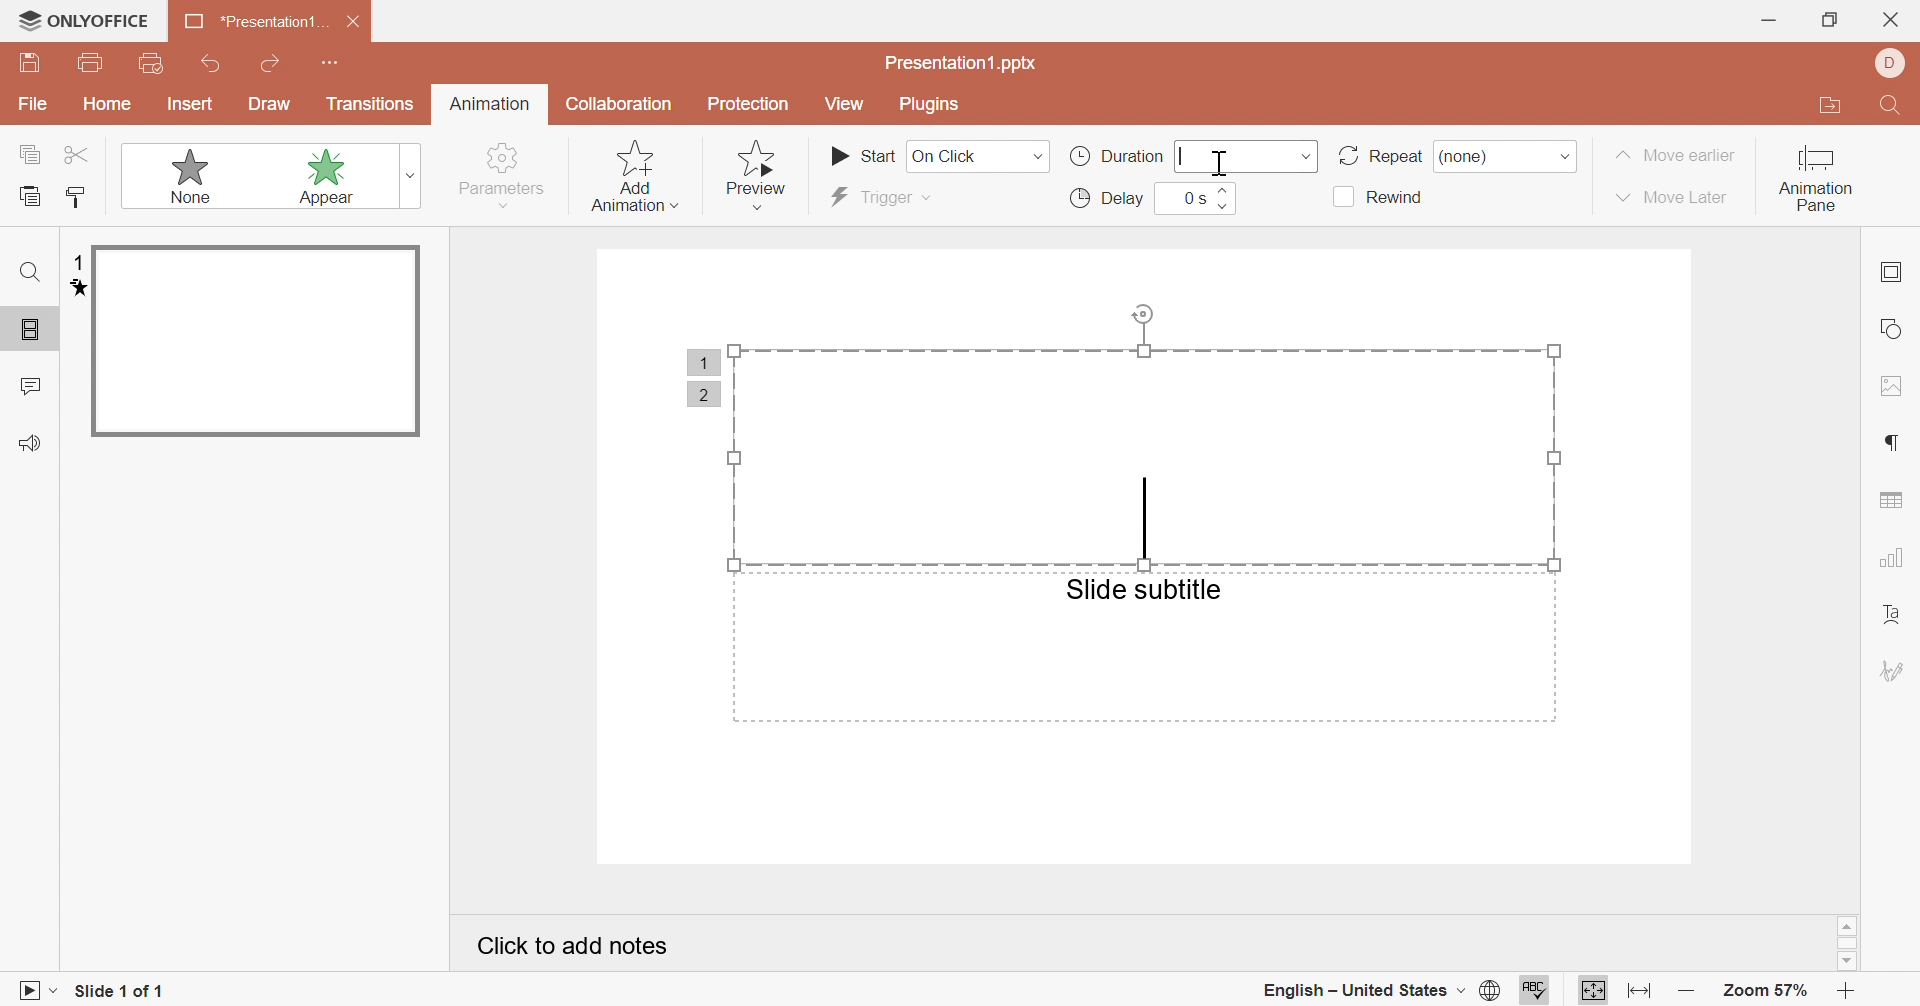 The image size is (1920, 1006). Describe the element at coordinates (874, 197) in the screenshot. I see `trigger` at that location.